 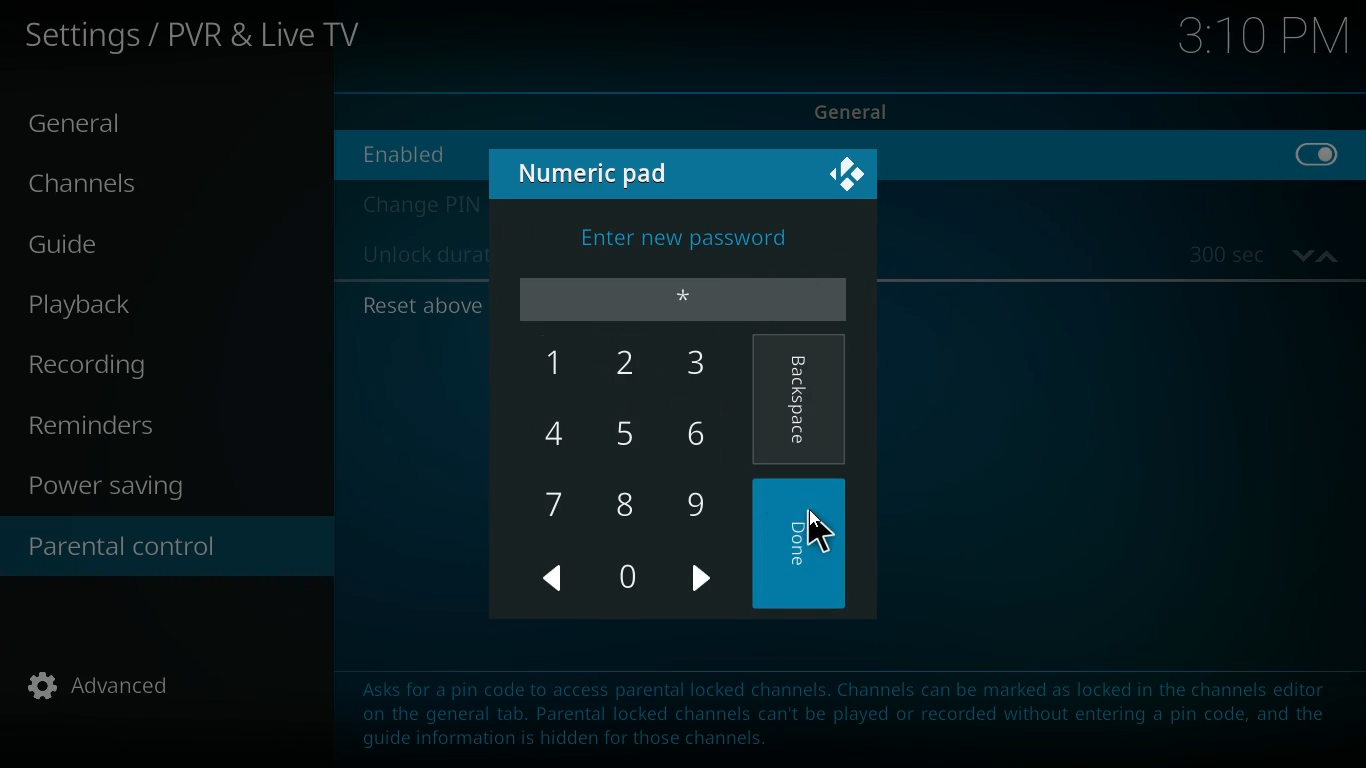 What do you see at coordinates (868, 109) in the screenshot?
I see `general` at bounding box center [868, 109].